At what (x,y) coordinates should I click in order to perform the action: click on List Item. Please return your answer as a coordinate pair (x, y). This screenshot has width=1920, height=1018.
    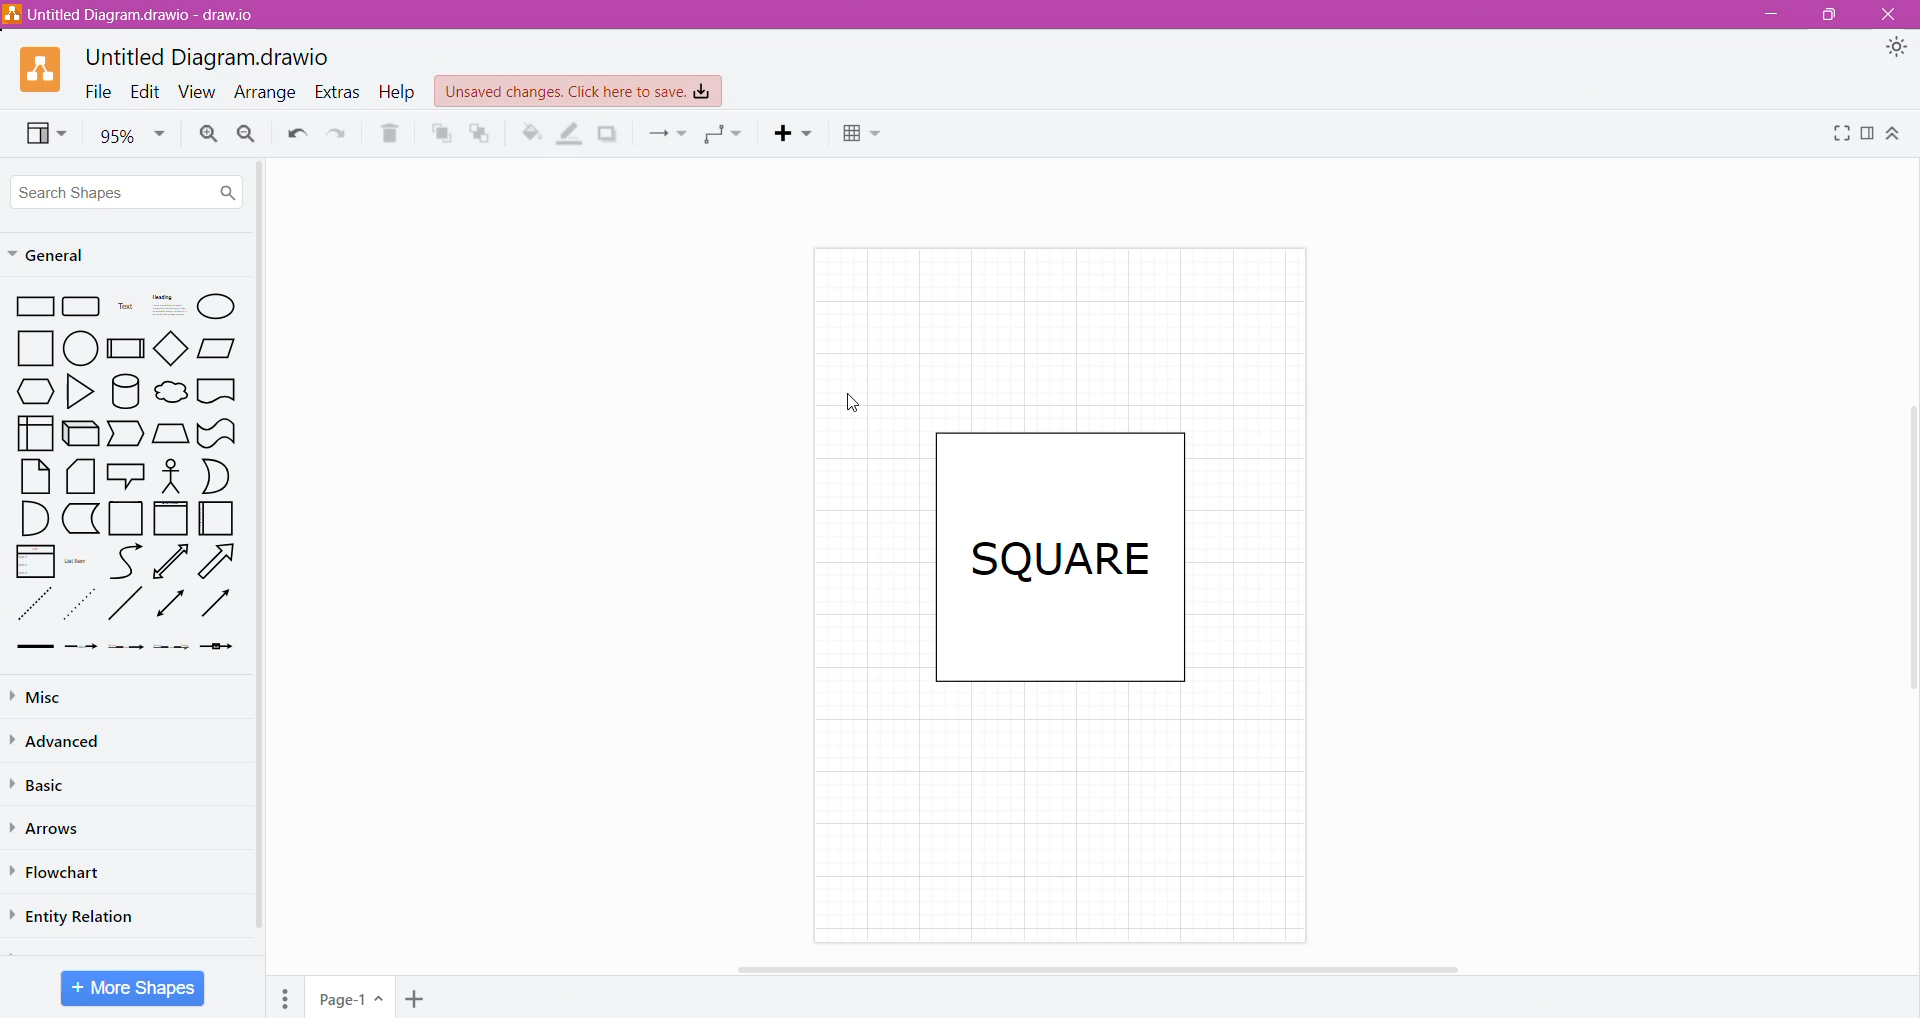
    Looking at the image, I should click on (78, 565).